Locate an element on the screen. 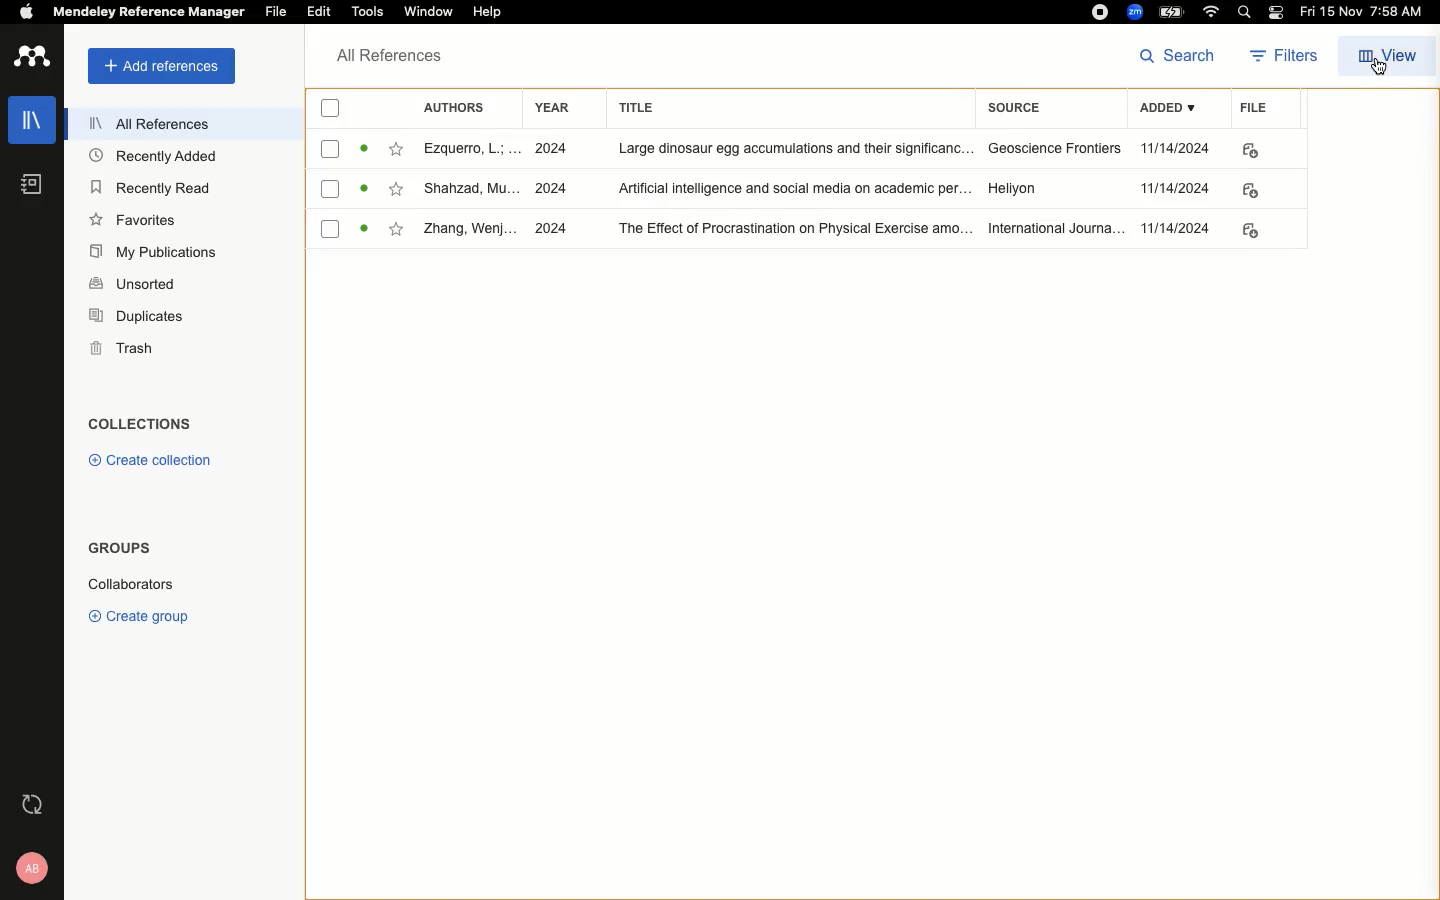 The width and height of the screenshot is (1440, 900). PDF is located at coordinates (1250, 151).